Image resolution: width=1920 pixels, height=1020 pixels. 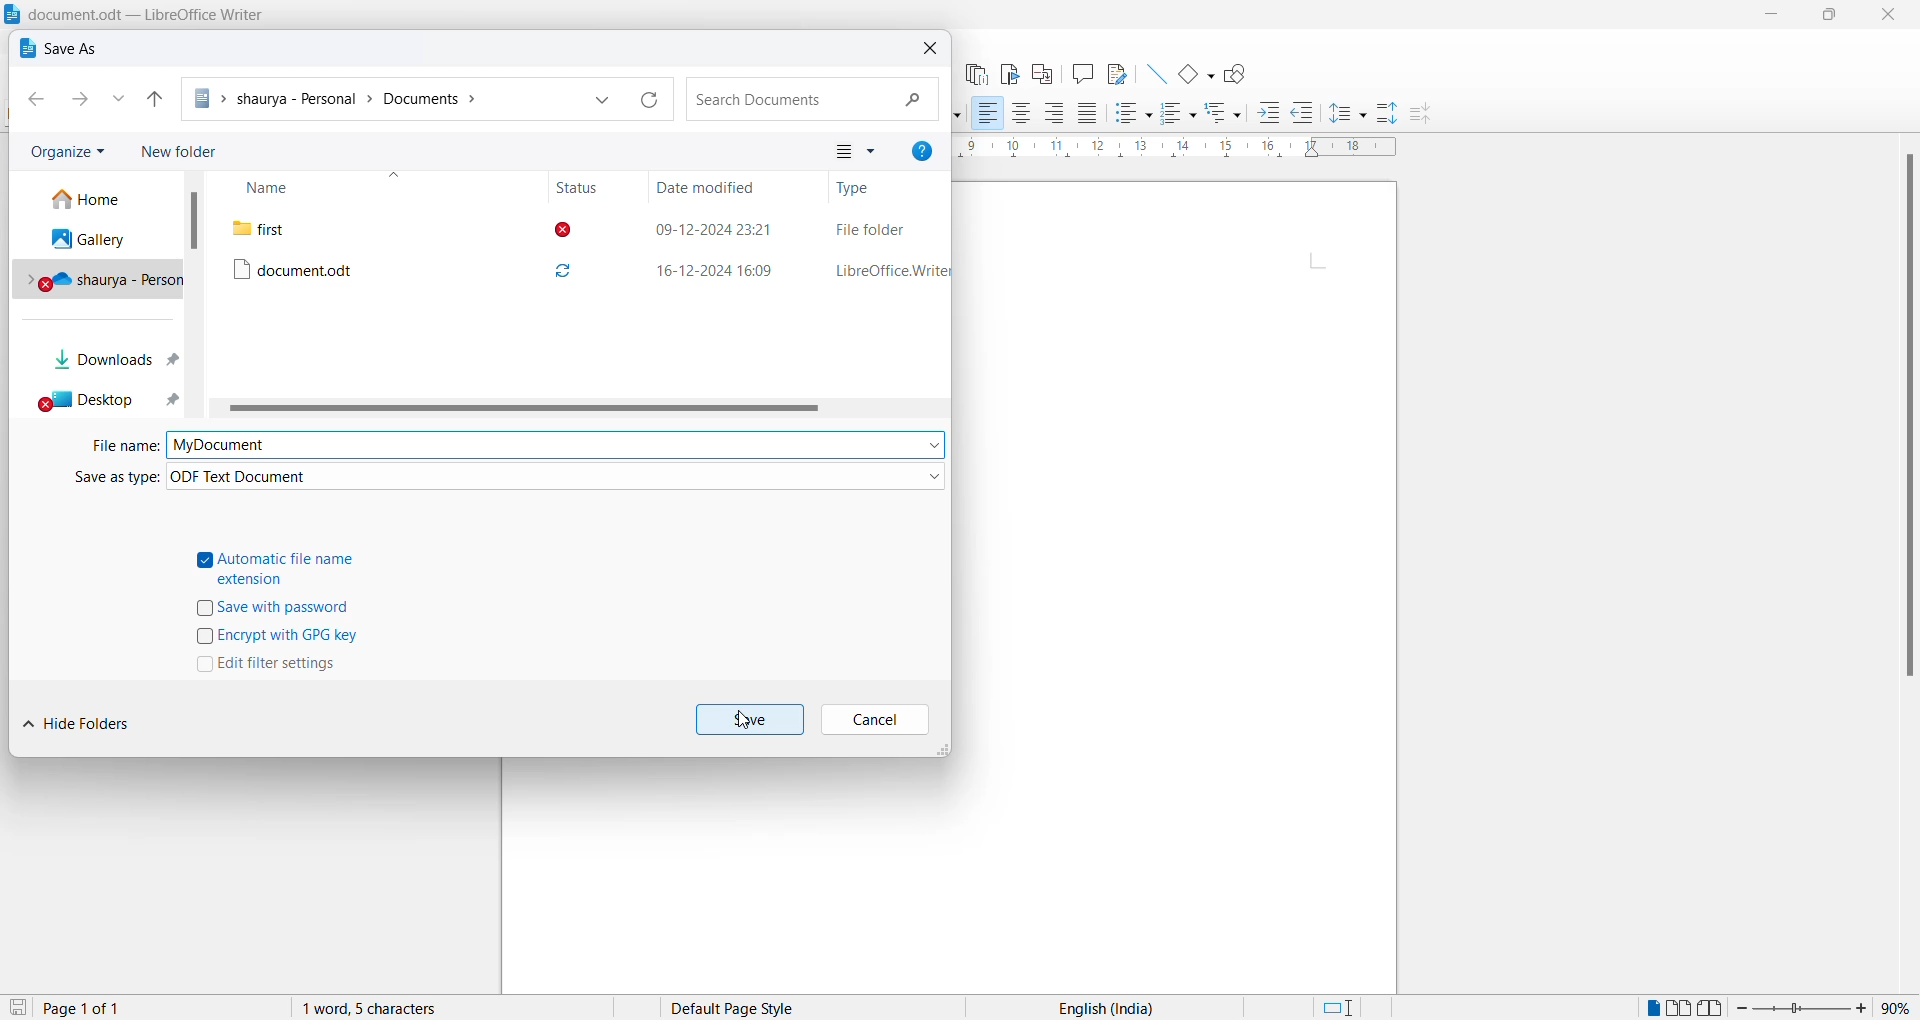 I want to click on save with password options, so click(x=285, y=609).